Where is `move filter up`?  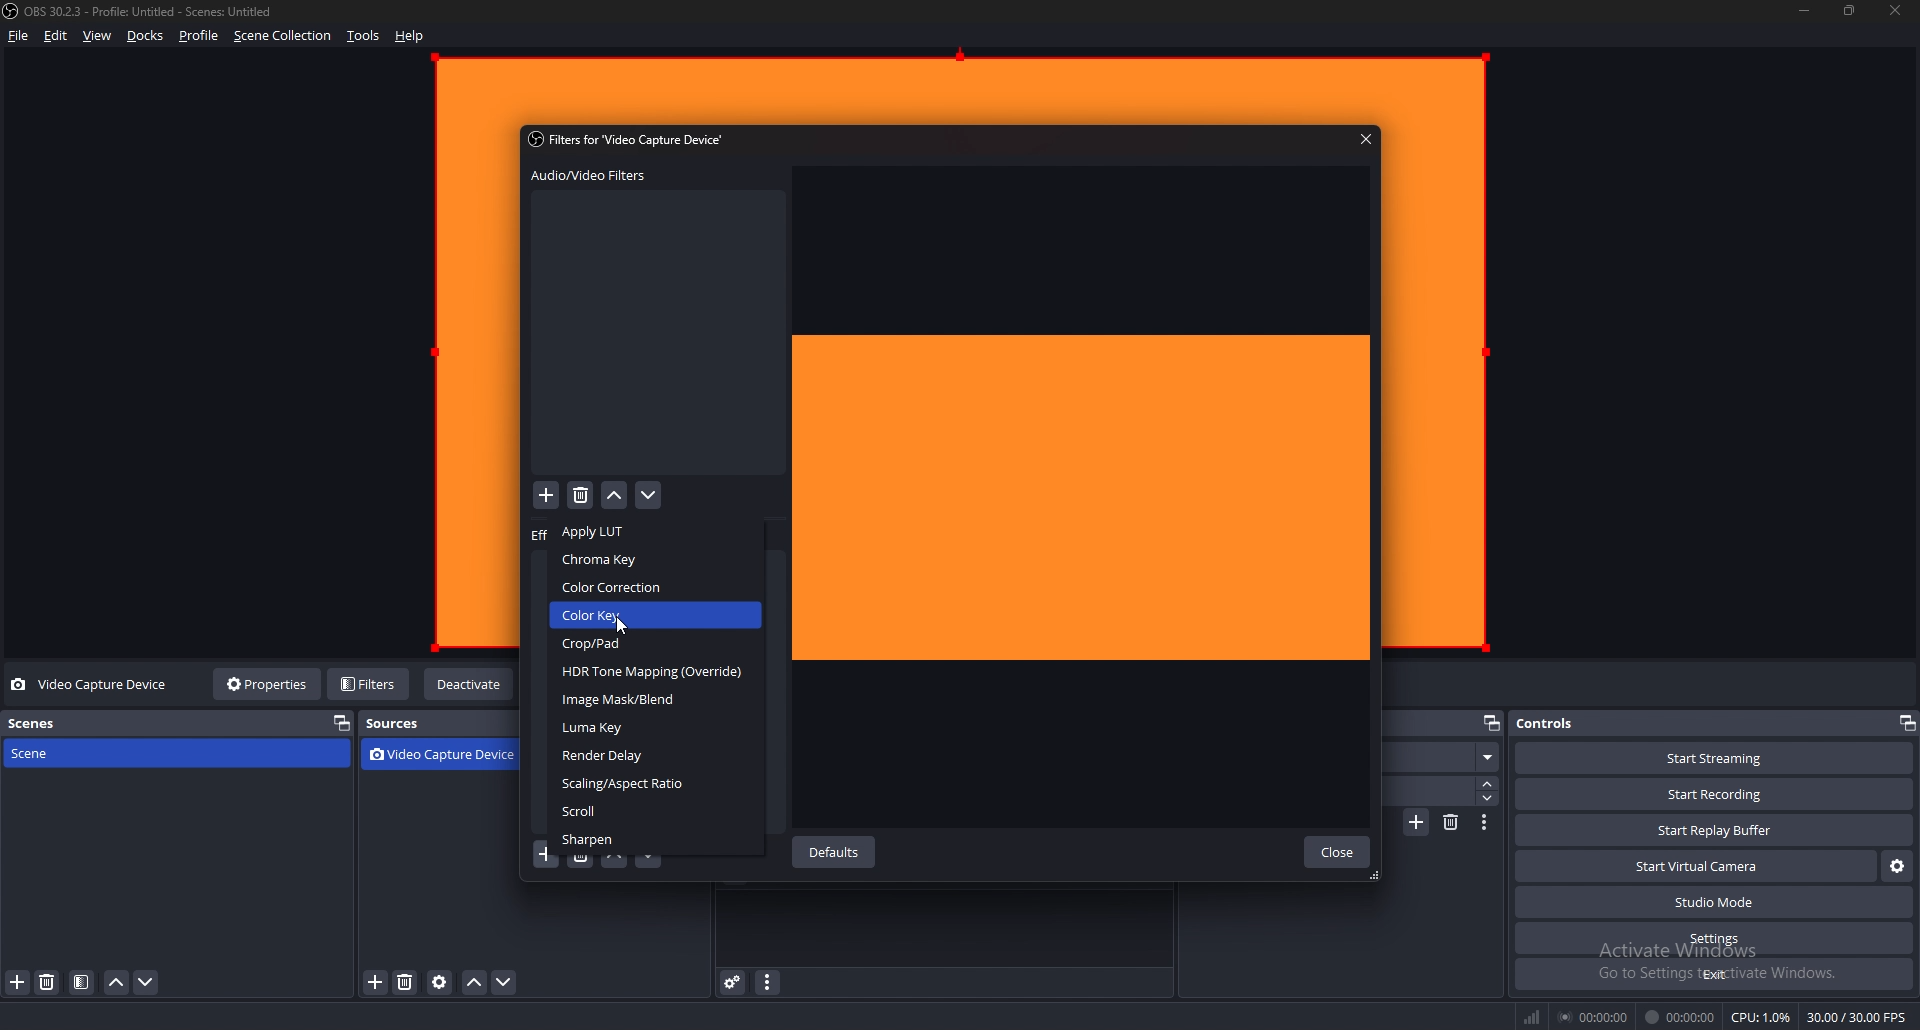 move filter up is located at coordinates (615, 859).